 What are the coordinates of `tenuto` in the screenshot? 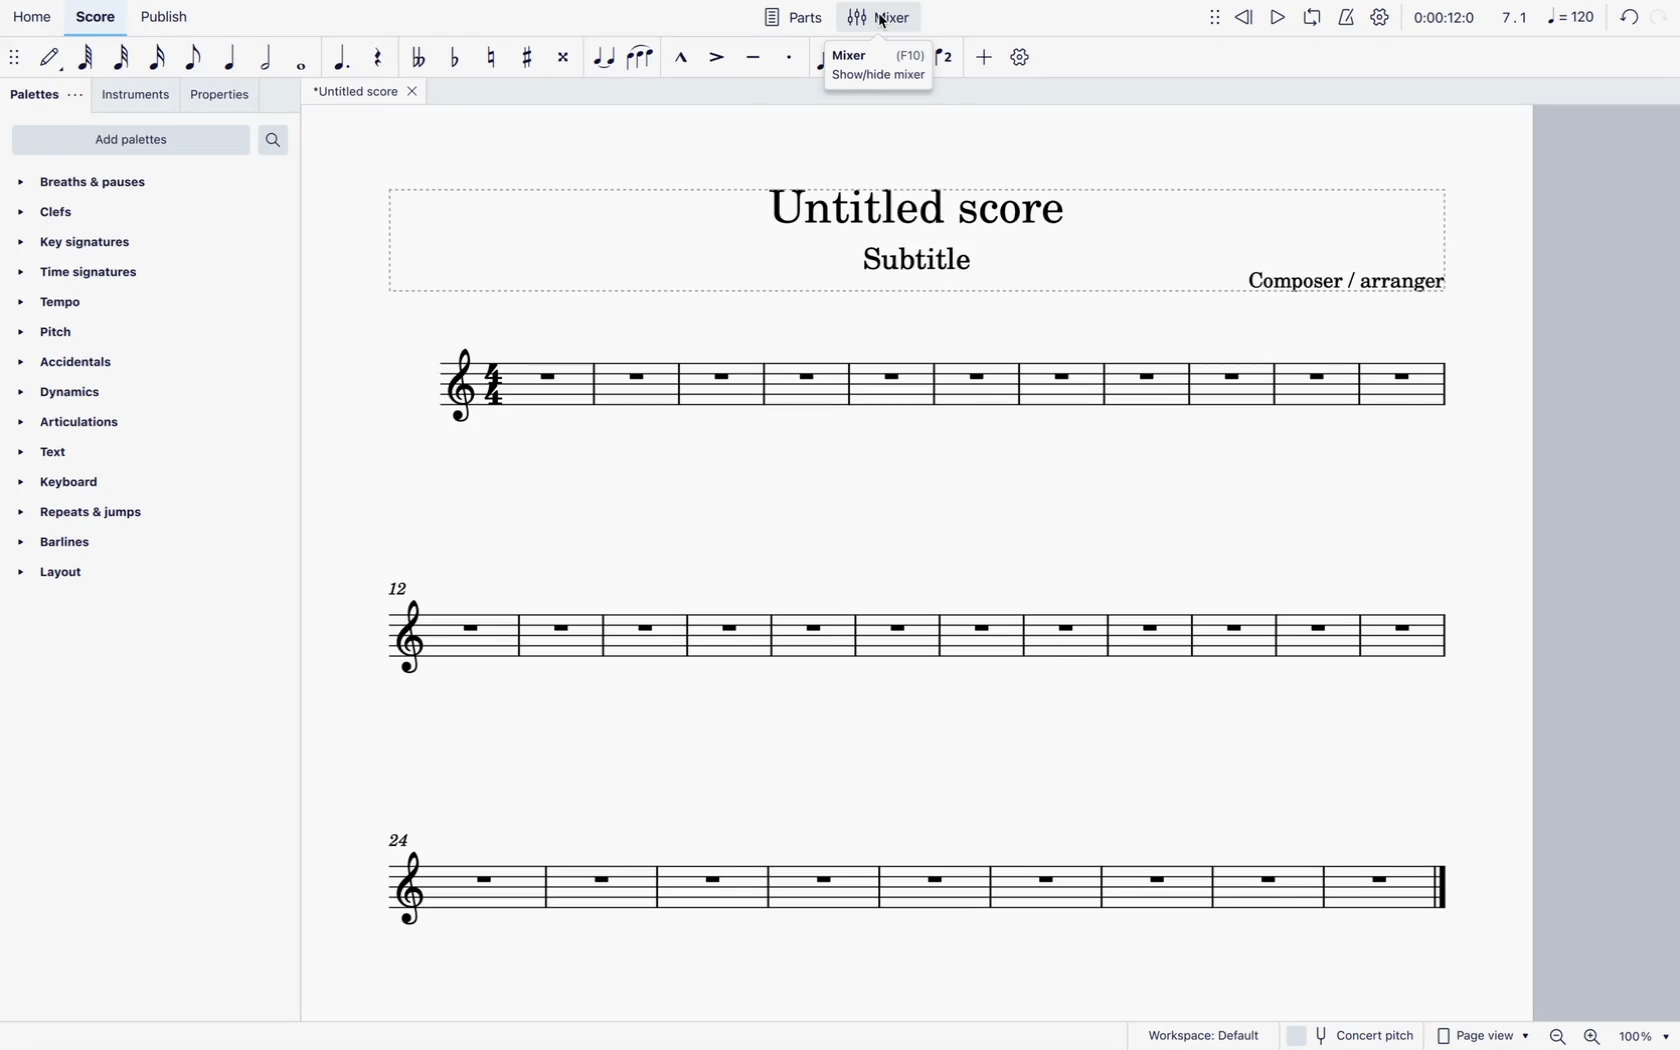 It's located at (751, 58).